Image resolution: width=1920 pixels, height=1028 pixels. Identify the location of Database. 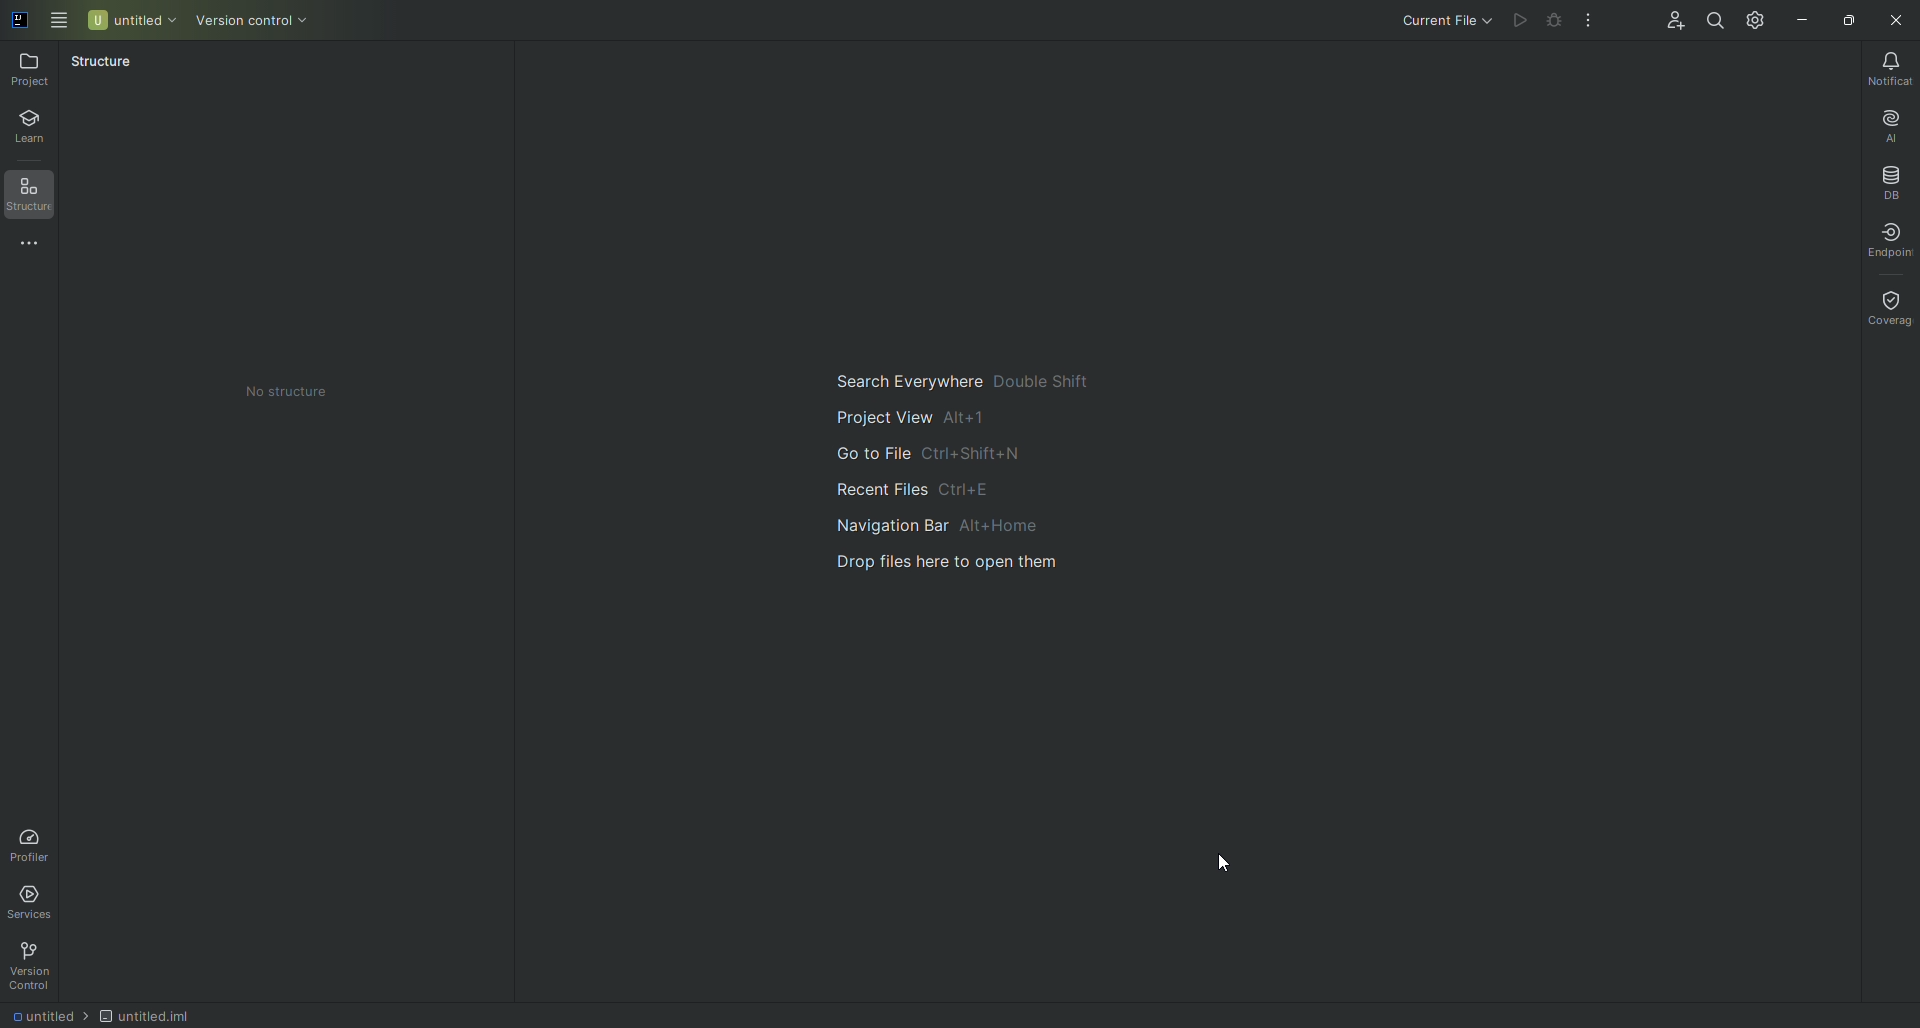
(1890, 180).